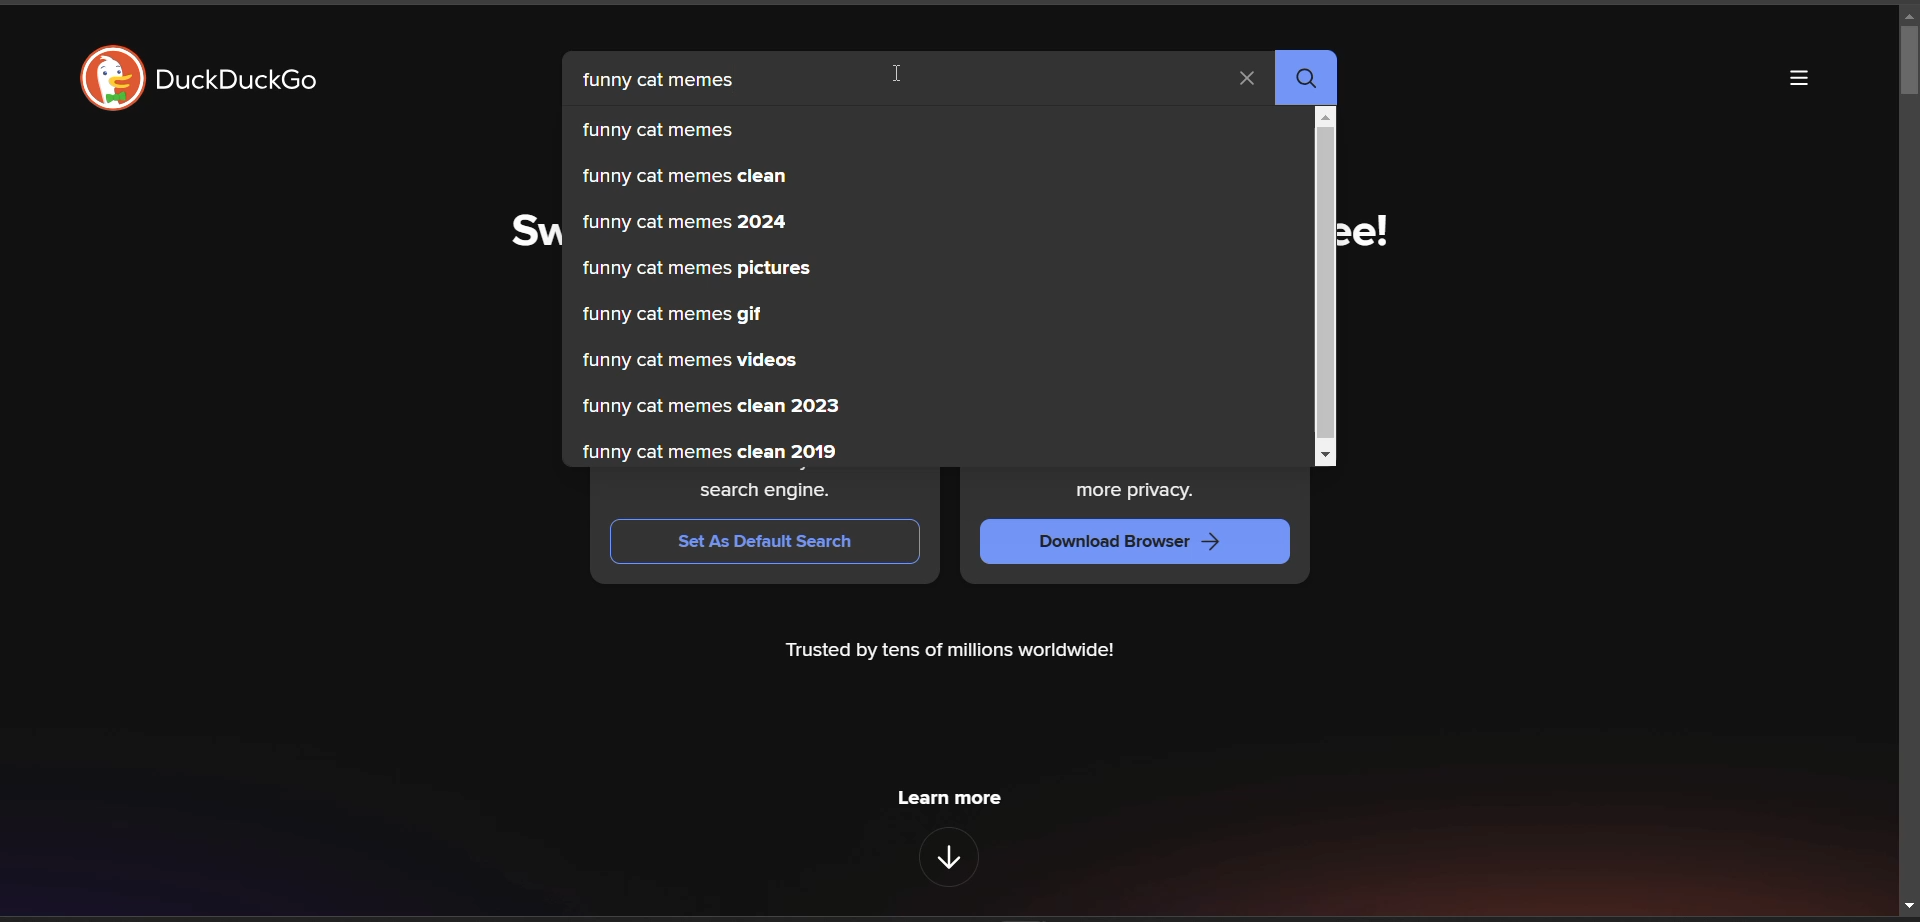  What do you see at coordinates (895, 73) in the screenshot?
I see `cursor` at bounding box center [895, 73].